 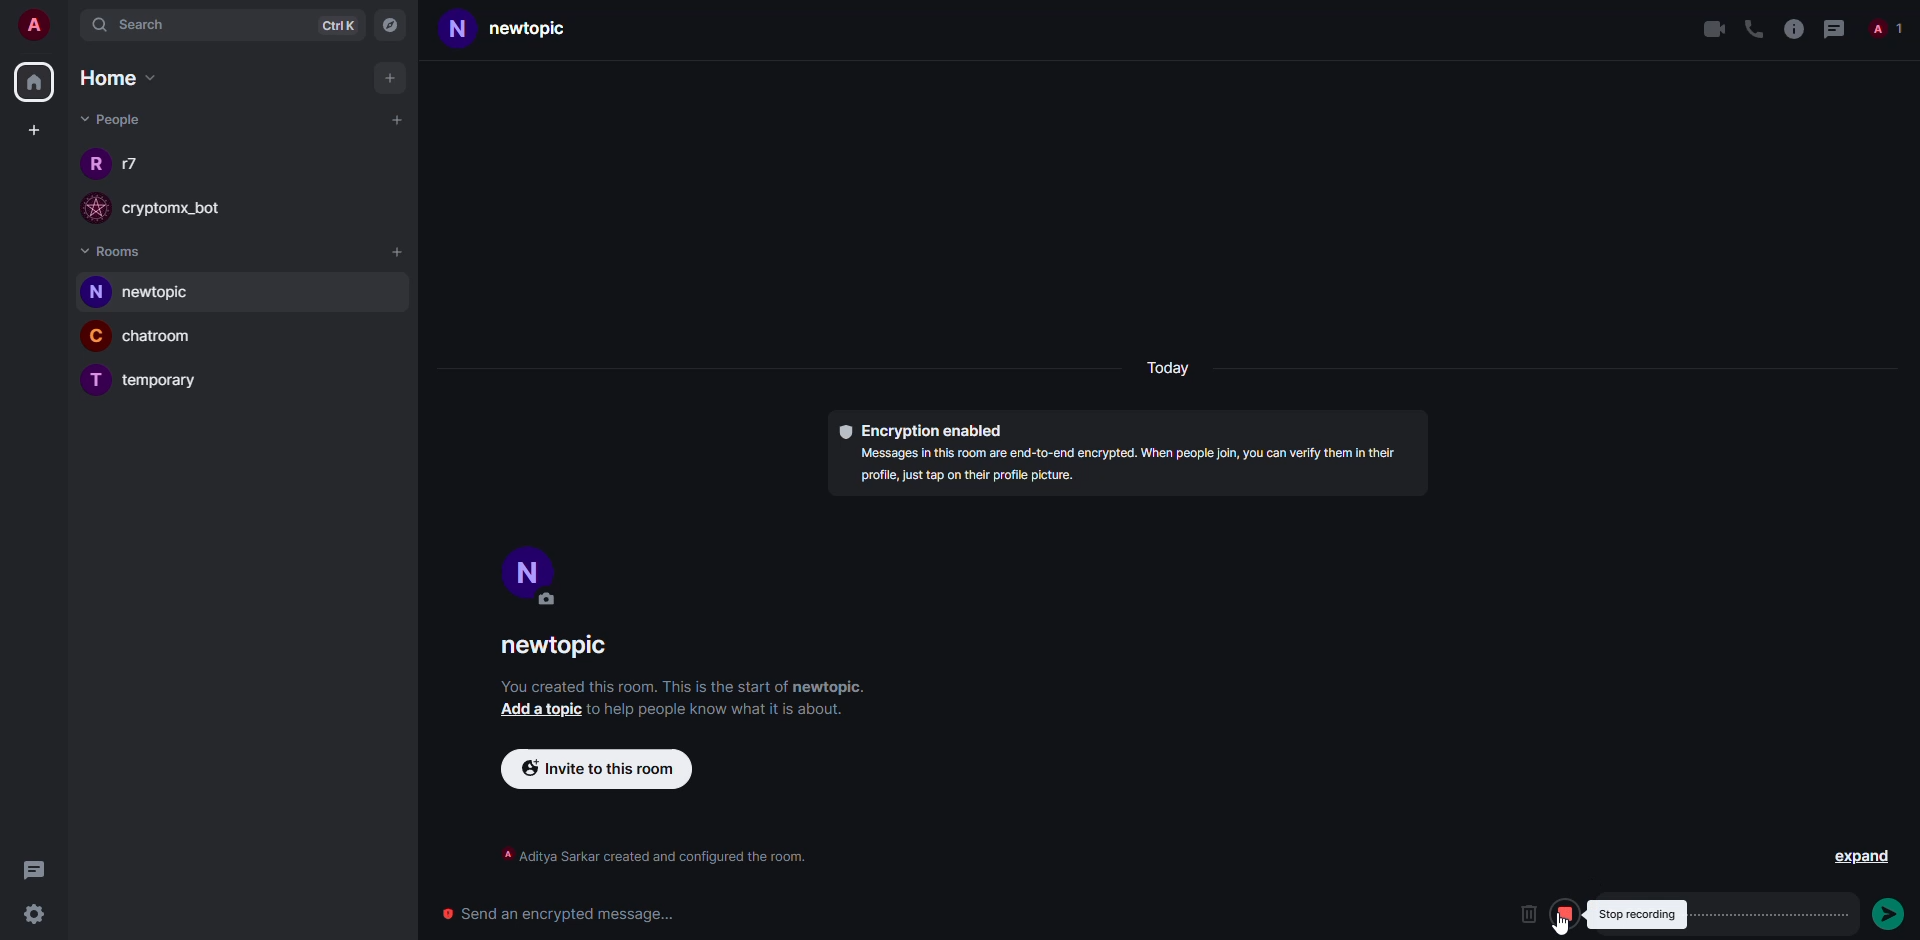 What do you see at coordinates (42, 915) in the screenshot?
I see `settings` at bounding box center [42, 915].